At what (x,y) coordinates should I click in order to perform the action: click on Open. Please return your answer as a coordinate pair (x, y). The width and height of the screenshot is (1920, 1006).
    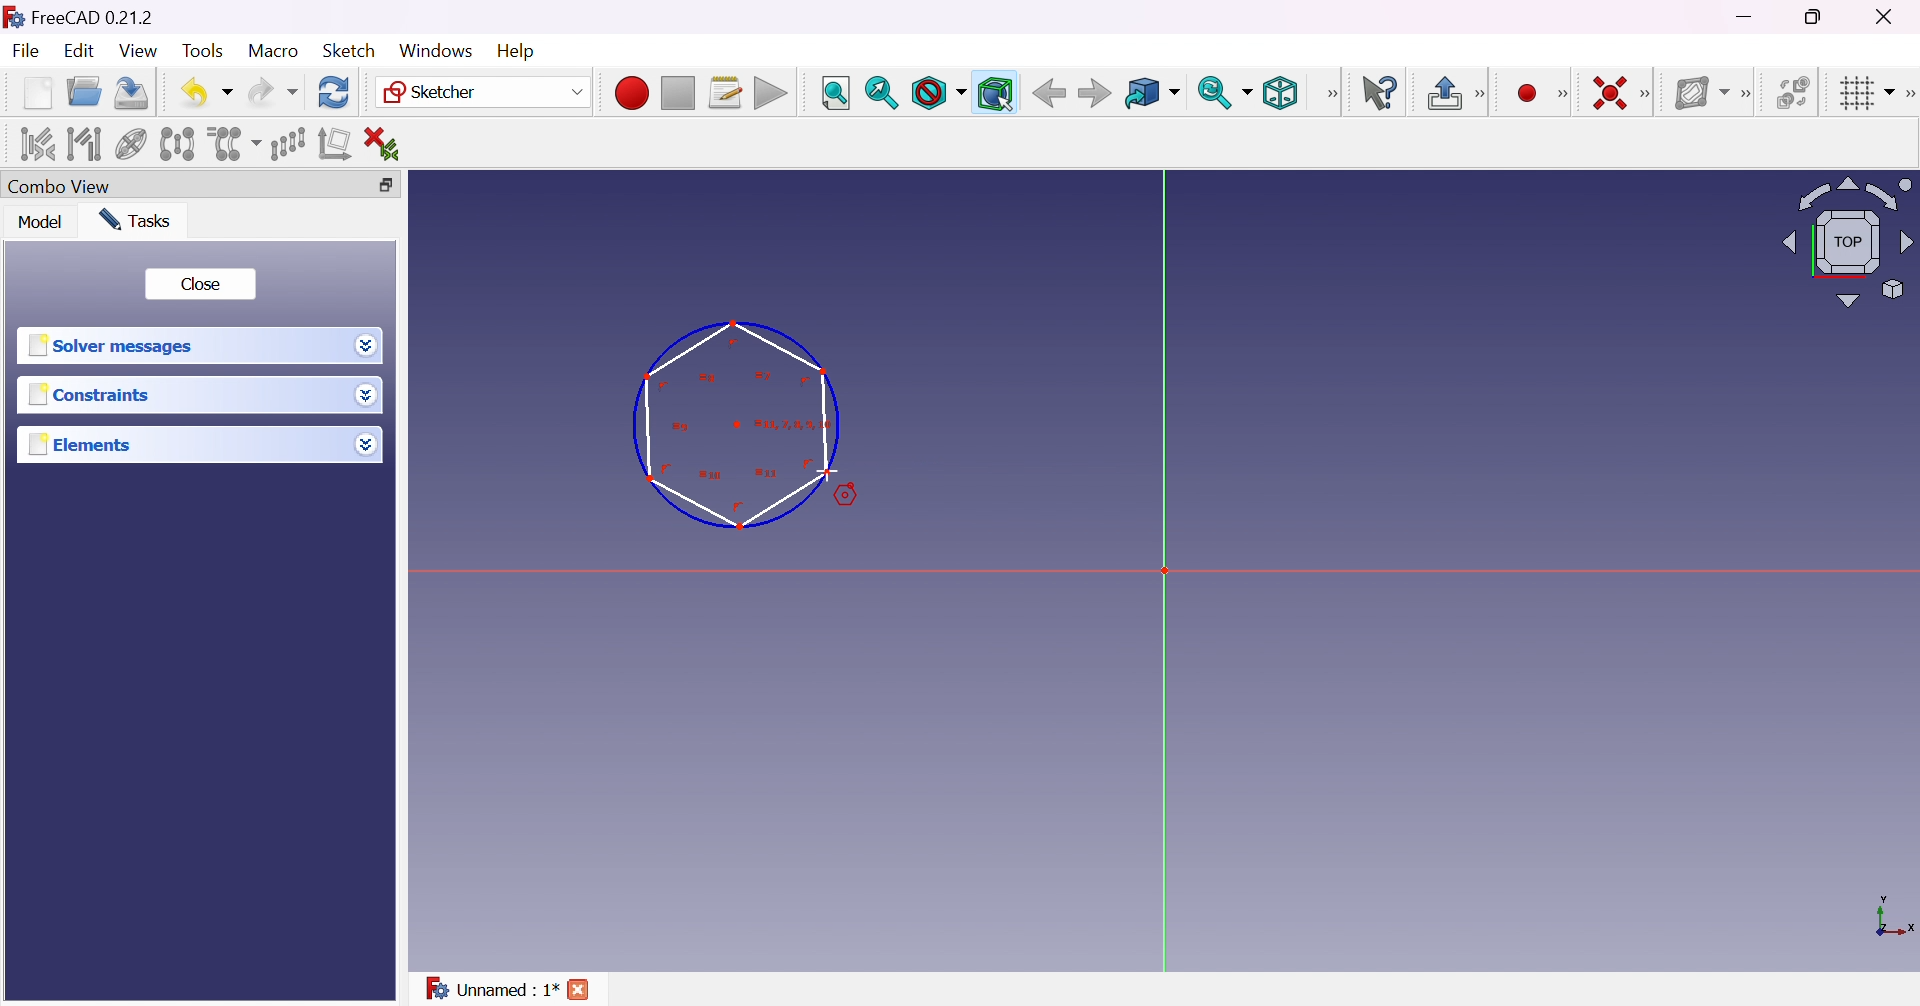
    Looking at the image, I should click on (84, 92).